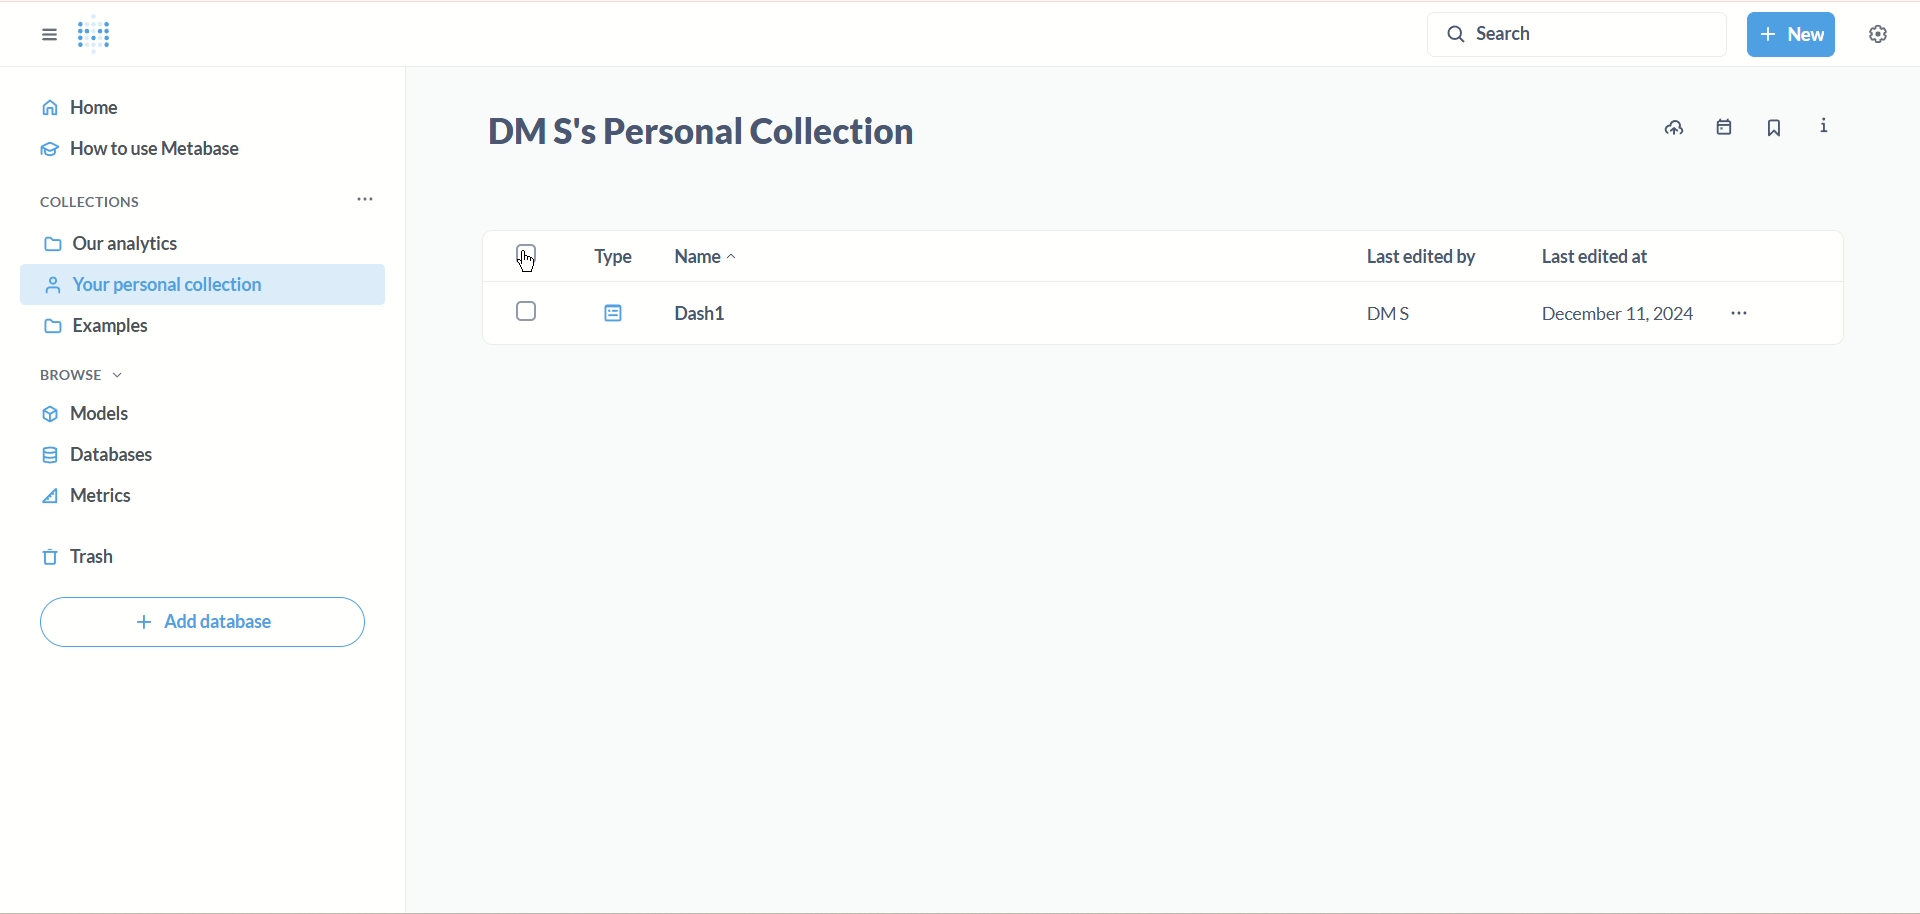 The height and width of the screenshot is (914, 1920). What do you see at coordinates (1396, 255) in the screenshot?
I see `last edited by` at bounding box center [1396, 255].